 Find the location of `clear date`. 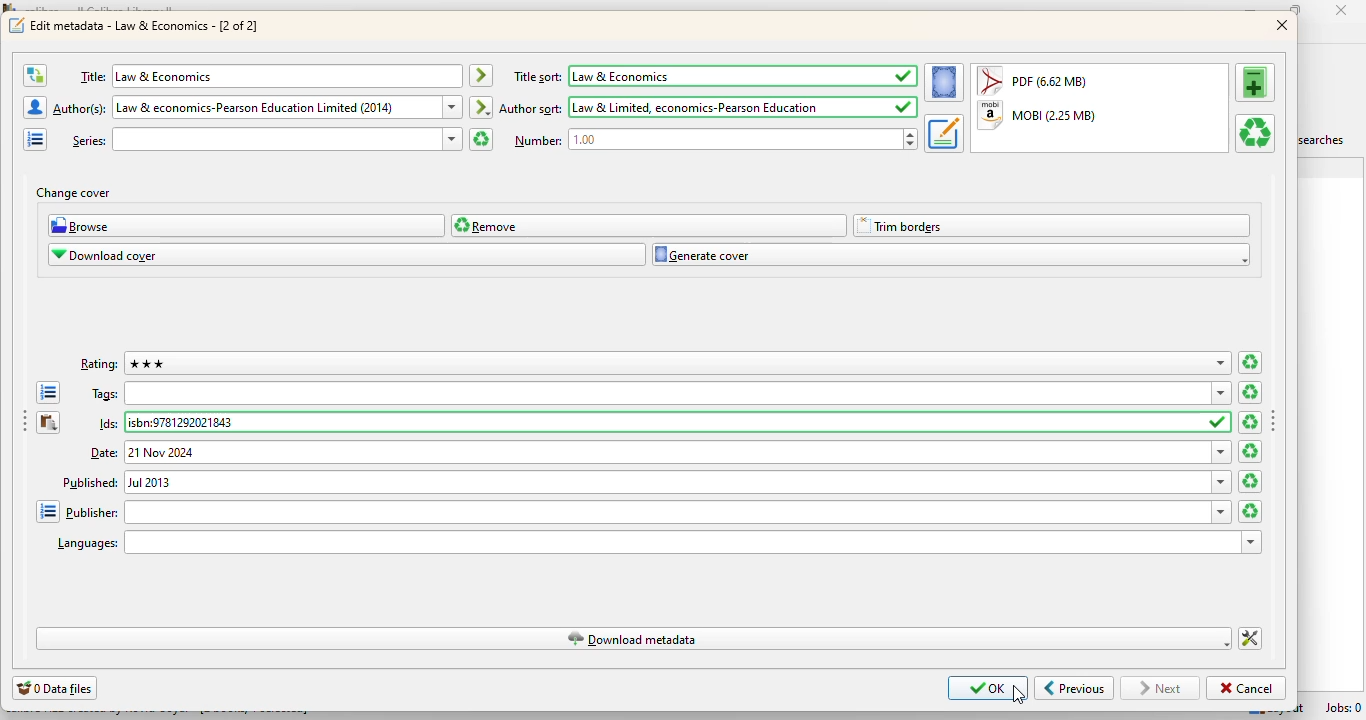

clear date is located at coordinates (1251, 482).